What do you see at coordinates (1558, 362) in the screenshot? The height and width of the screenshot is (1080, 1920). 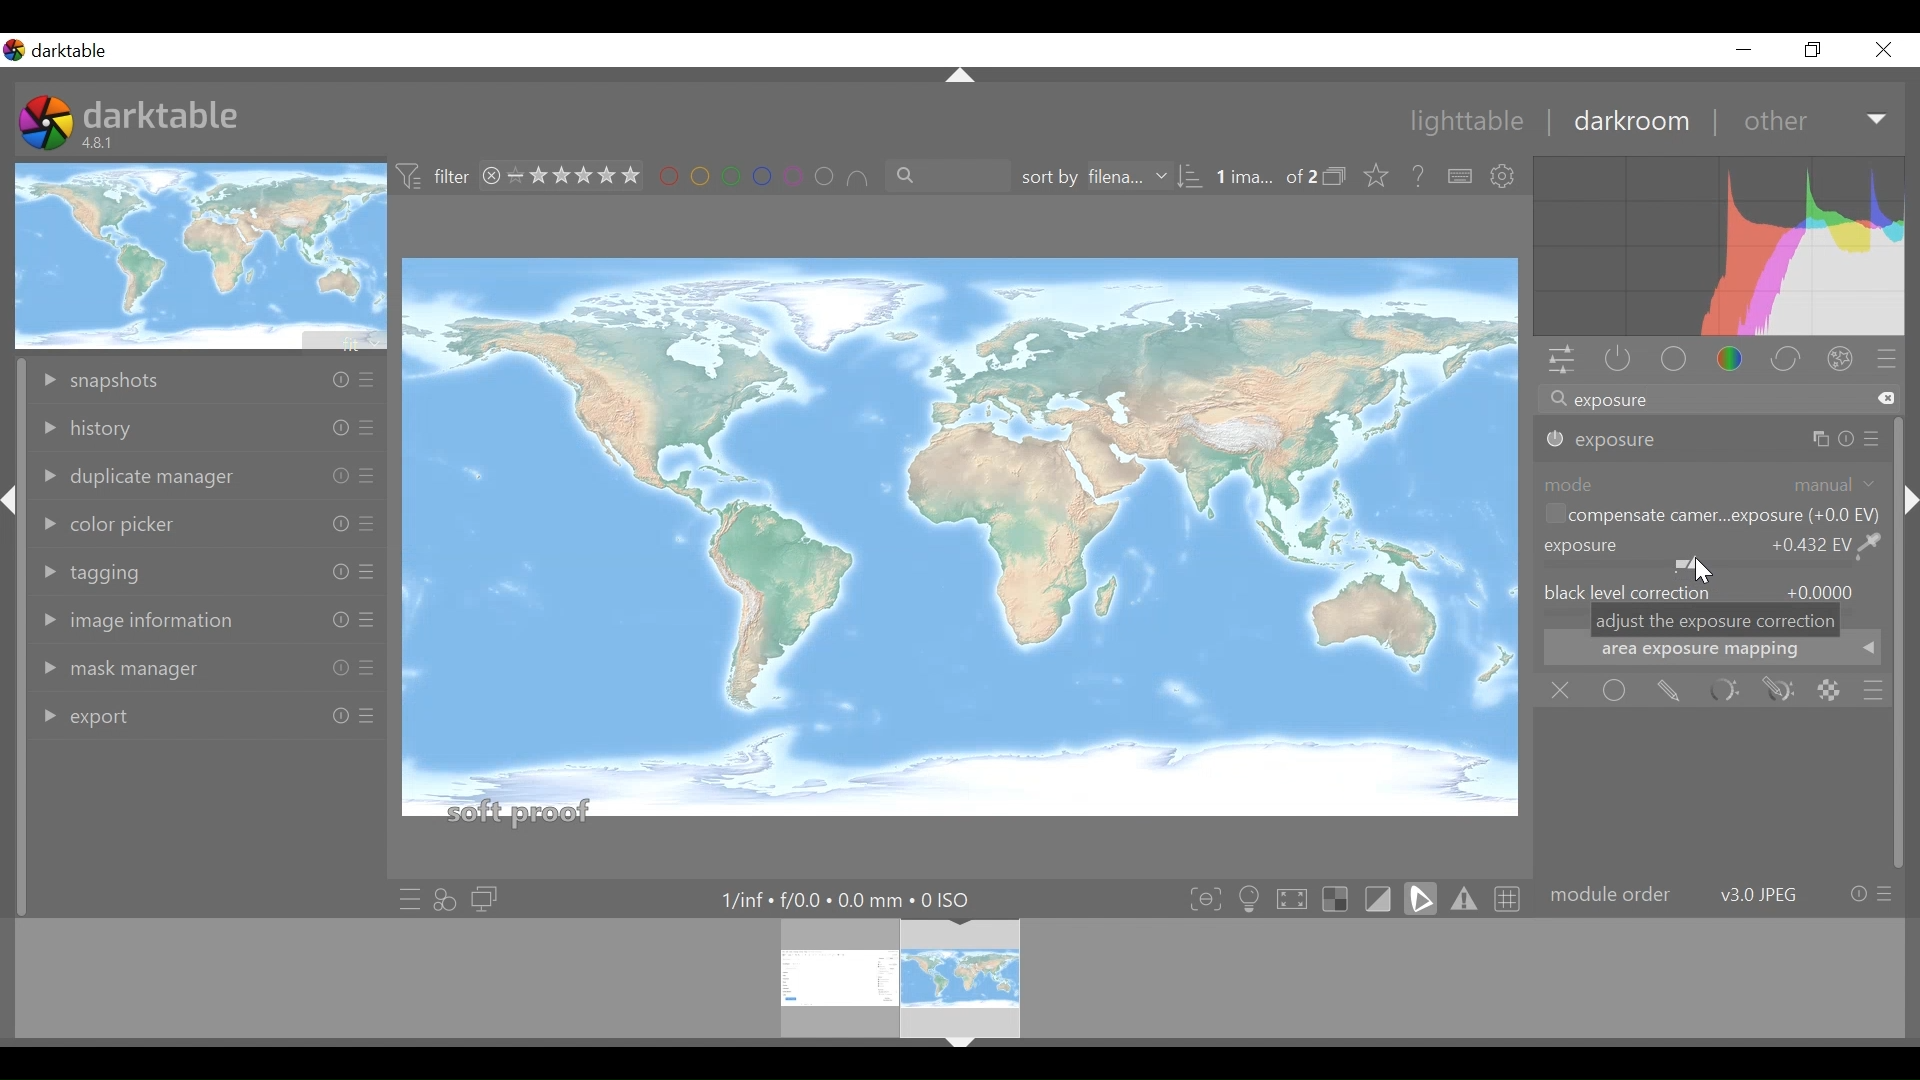 I see `quick access panel` at bounding box center [1558, 362].